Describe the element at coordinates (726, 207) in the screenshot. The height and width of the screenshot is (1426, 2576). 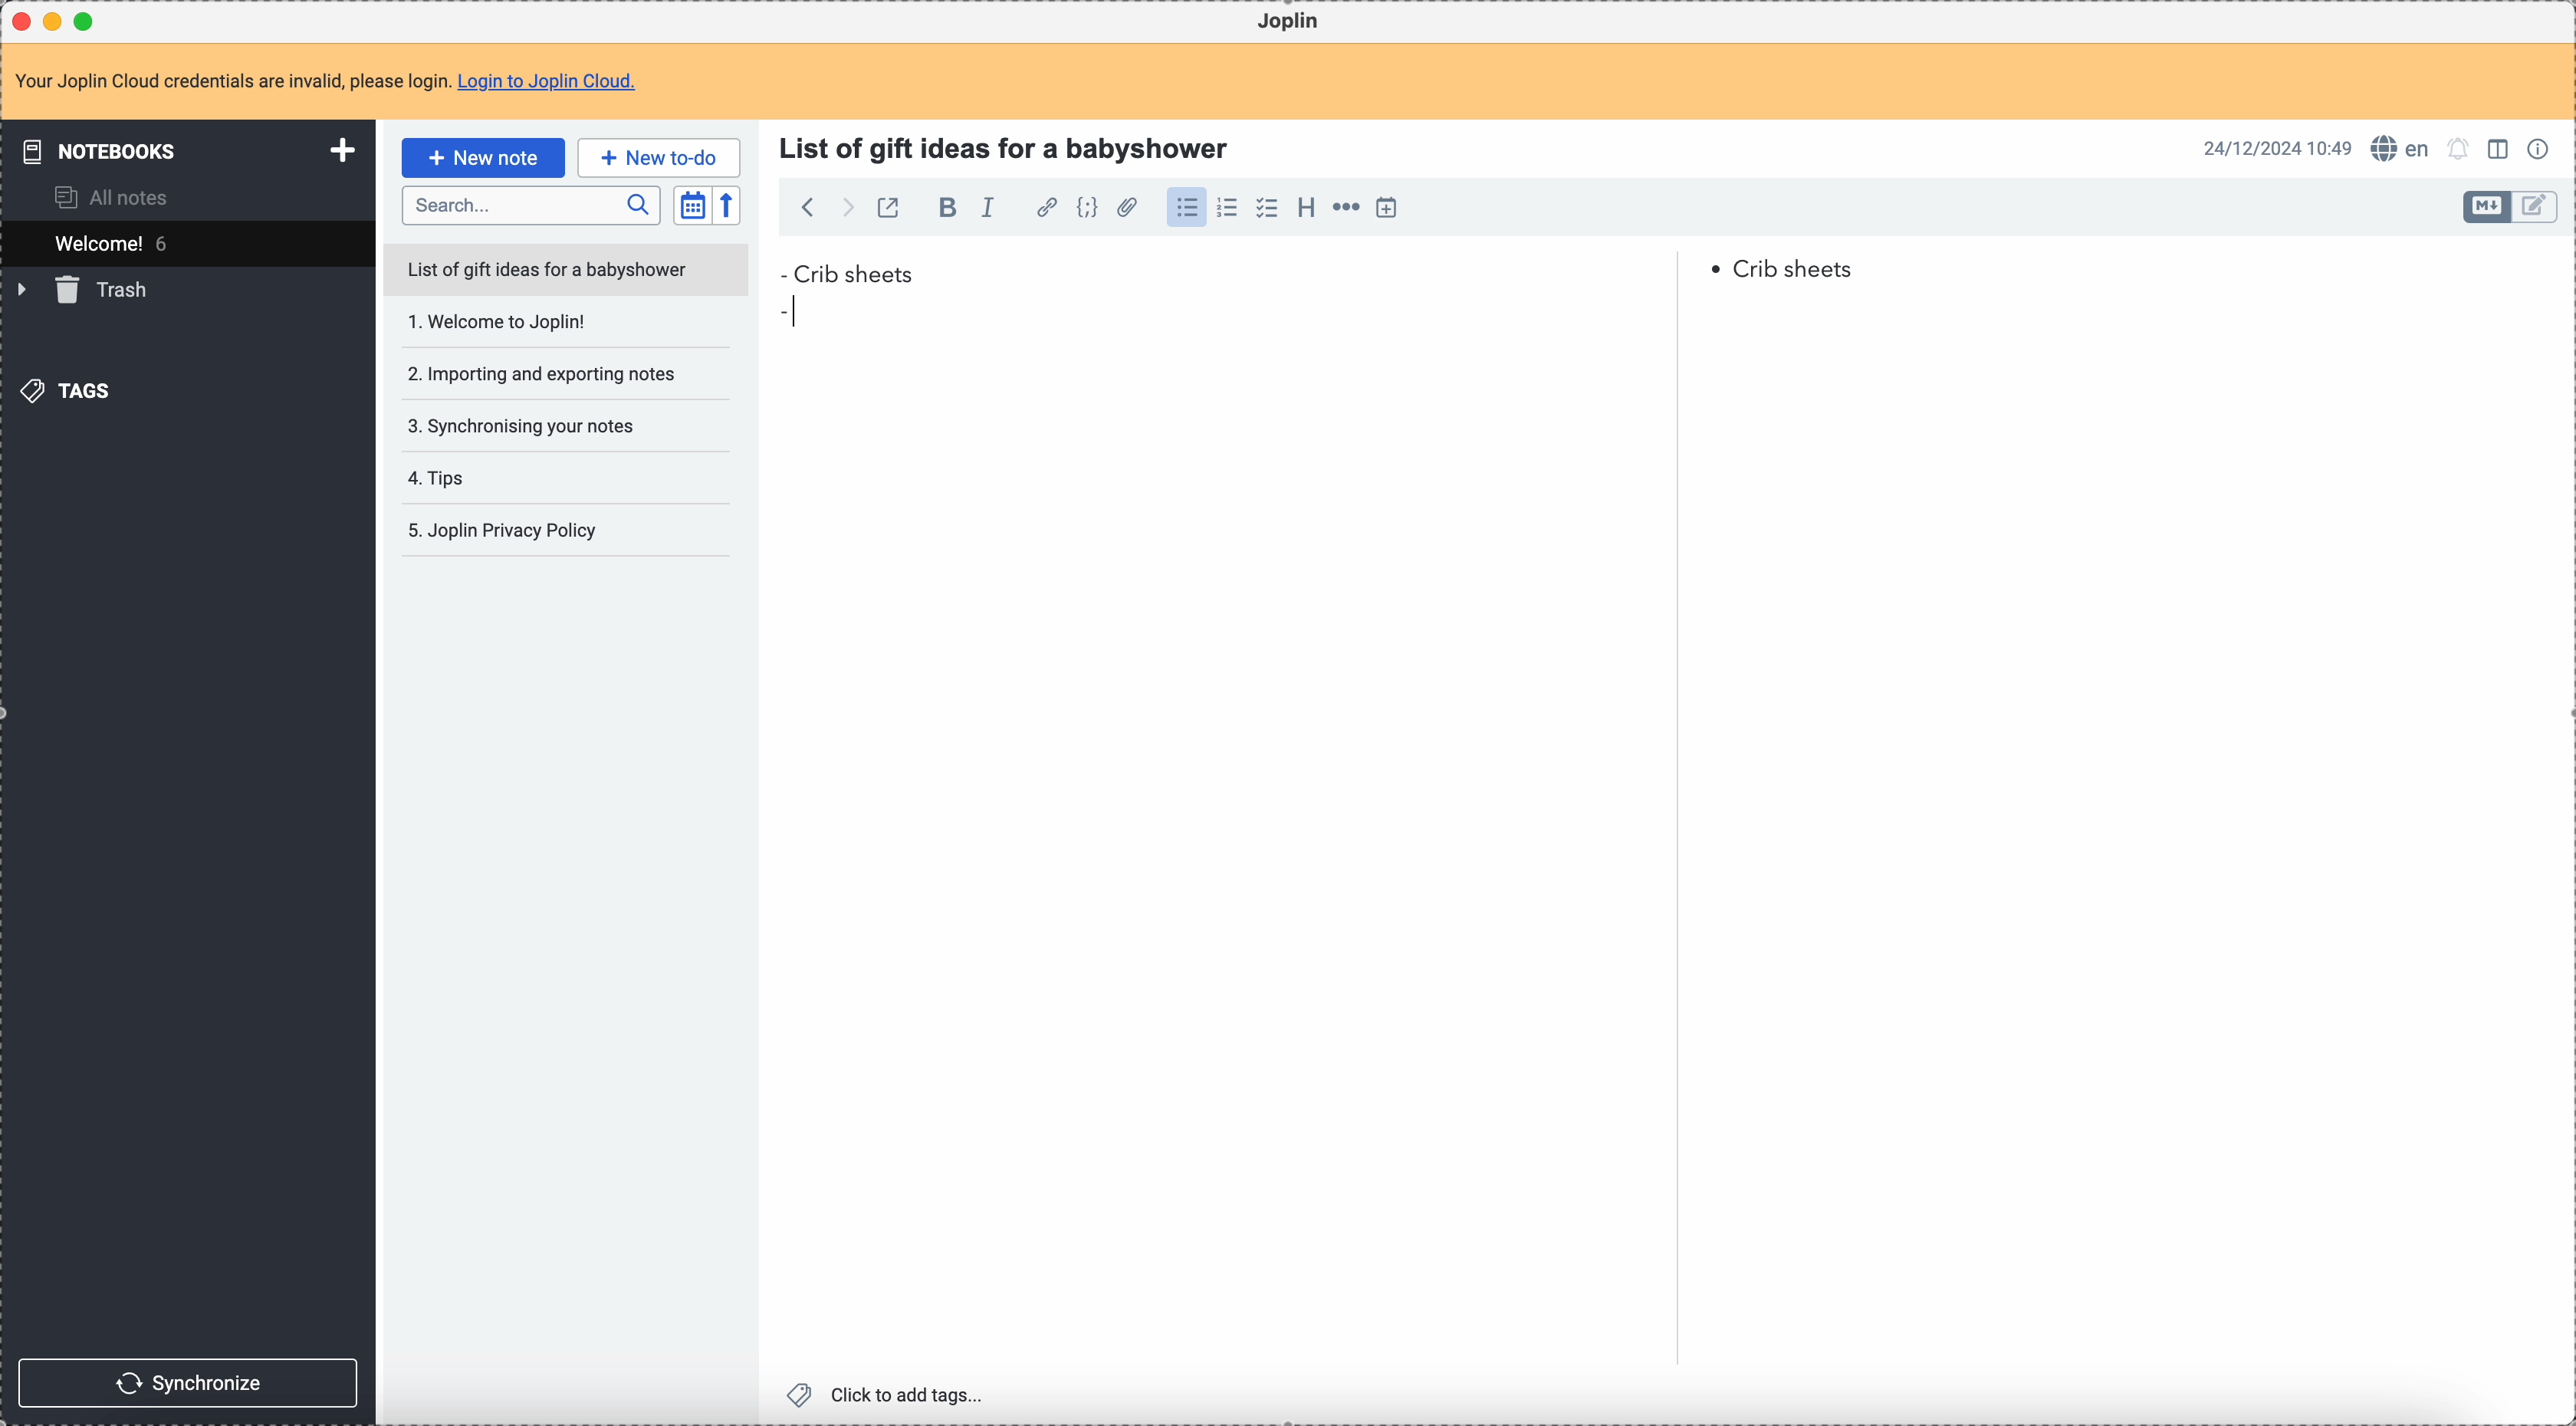
I see `reverse sort order` at that location.